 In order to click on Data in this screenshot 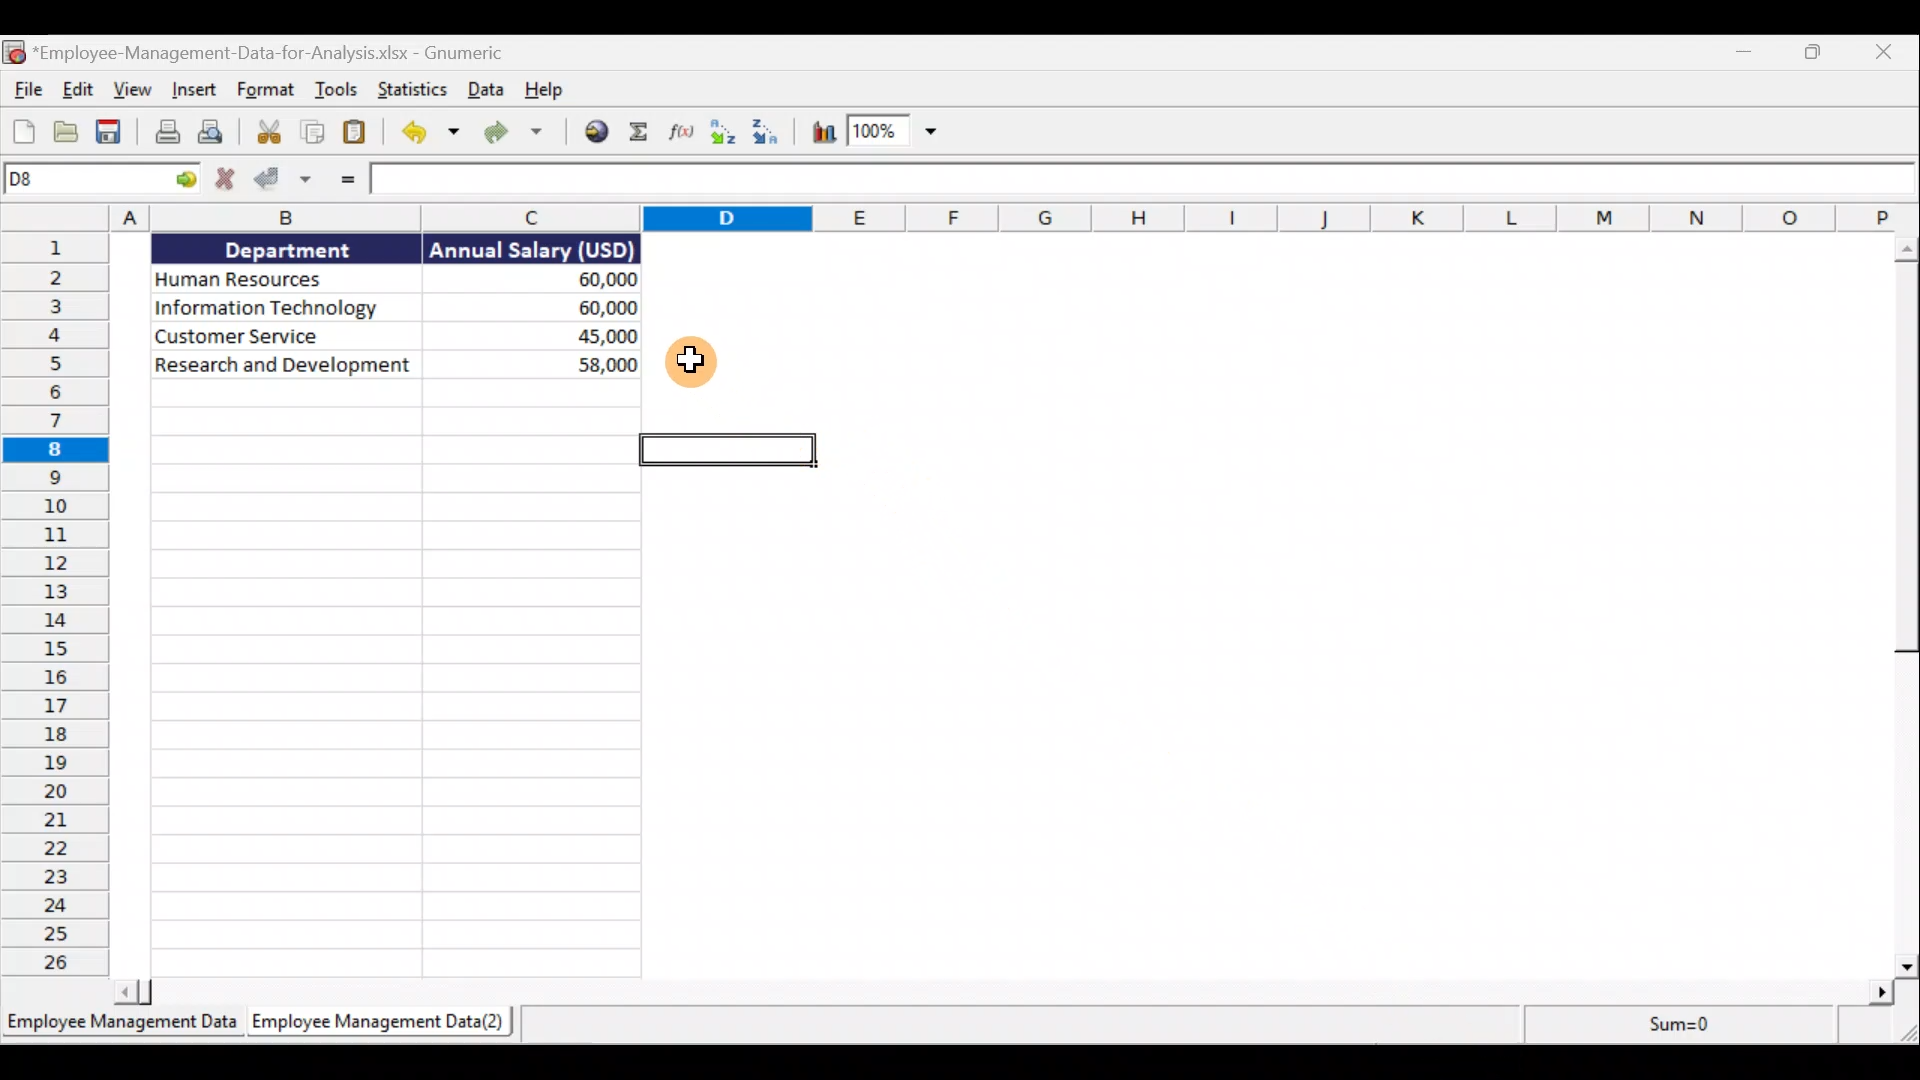, I will do `click(484, 91)`.